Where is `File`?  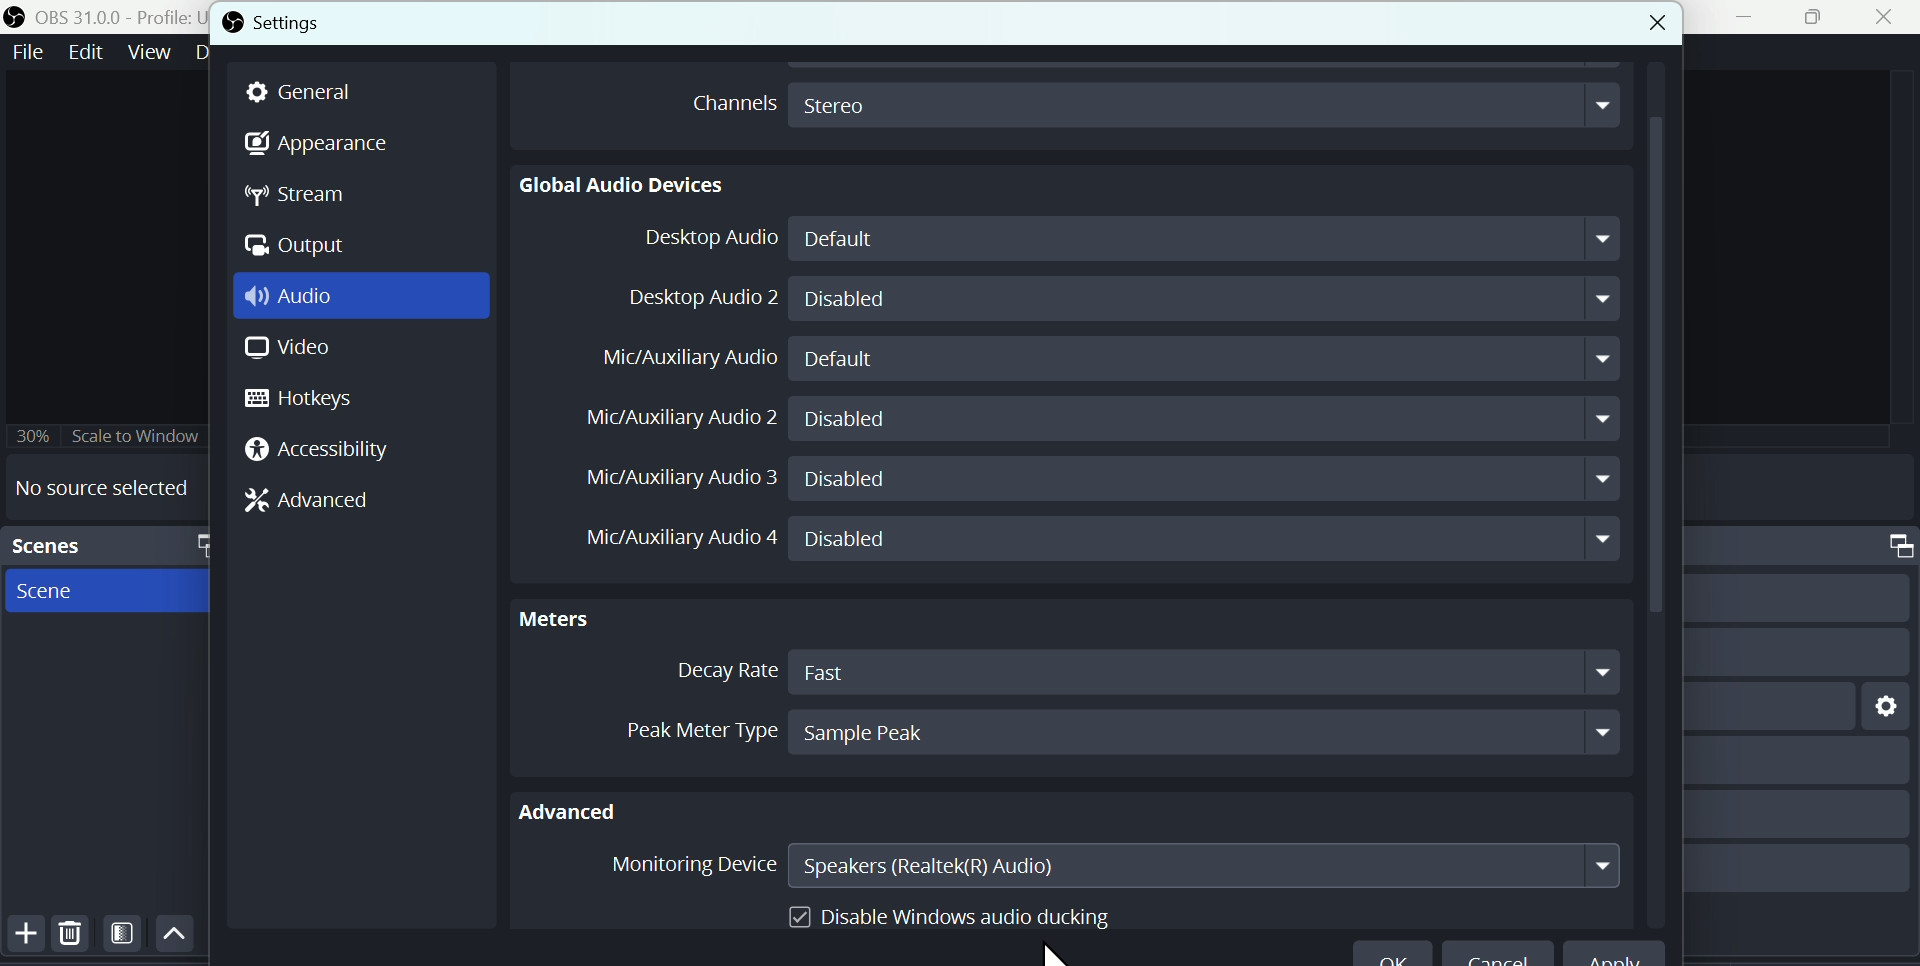 File is located at coordinates (27, 51).